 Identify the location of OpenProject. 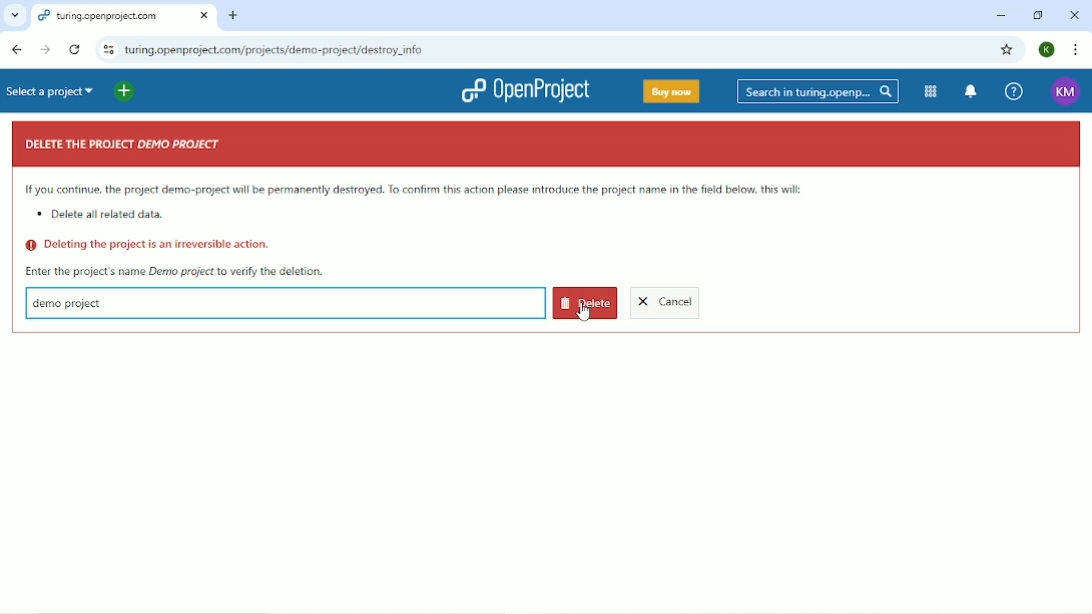
(525, 90).